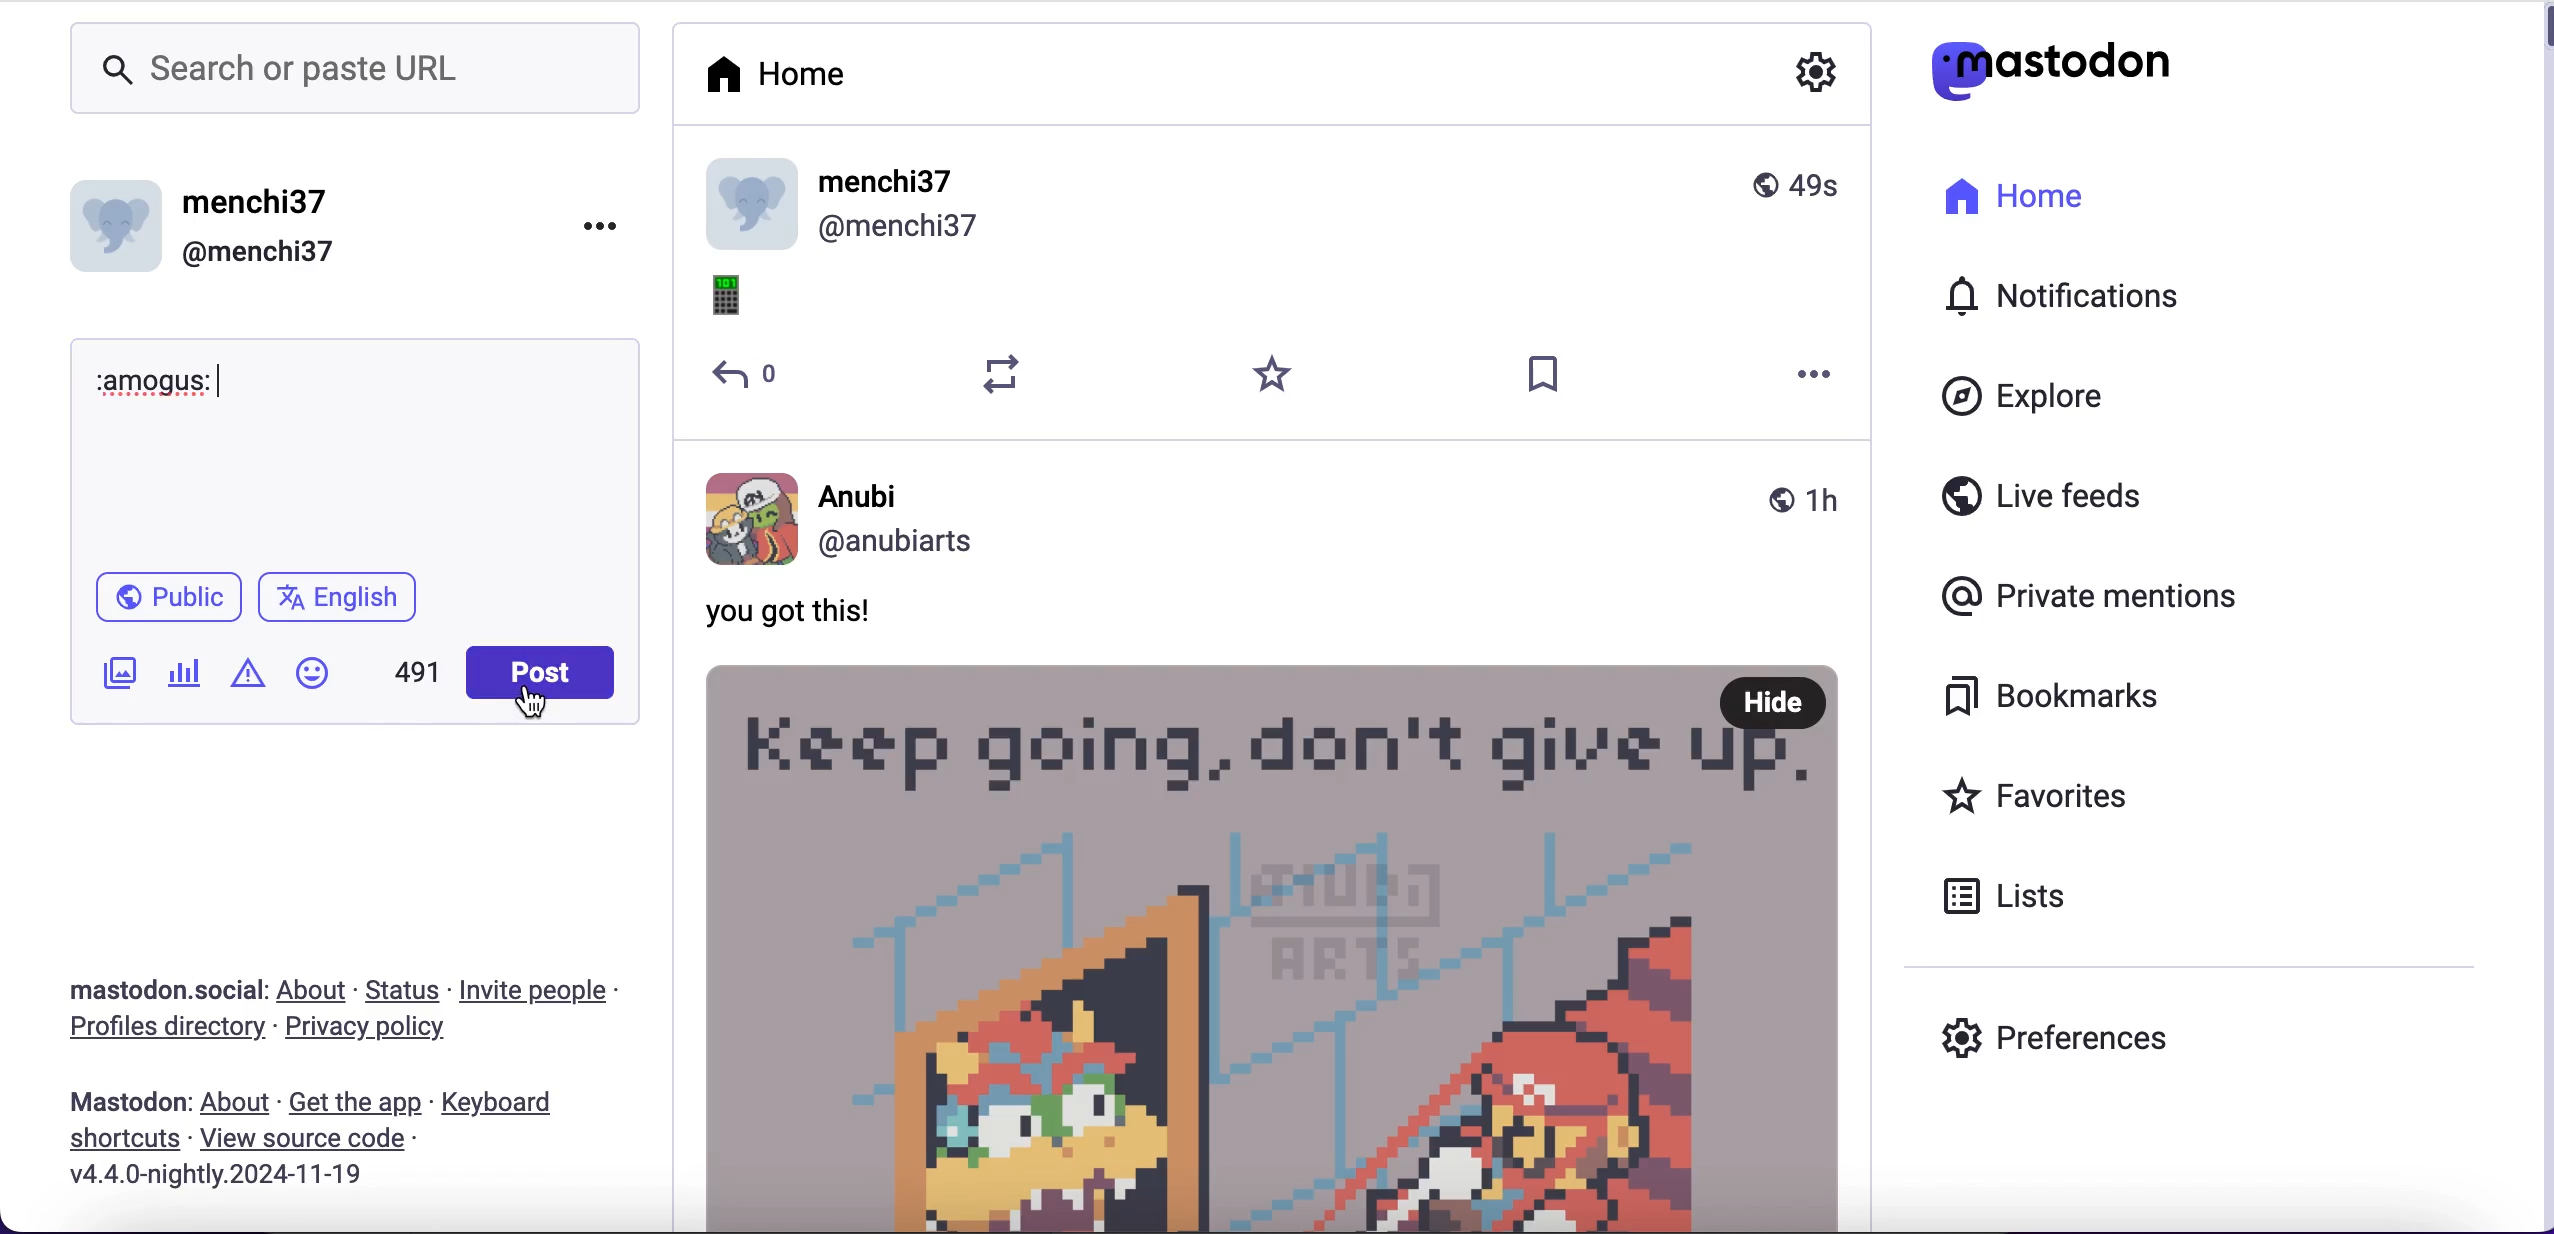 This screenshot has width=2554, height=1234. I want to click on cursor, so click(530, 705).